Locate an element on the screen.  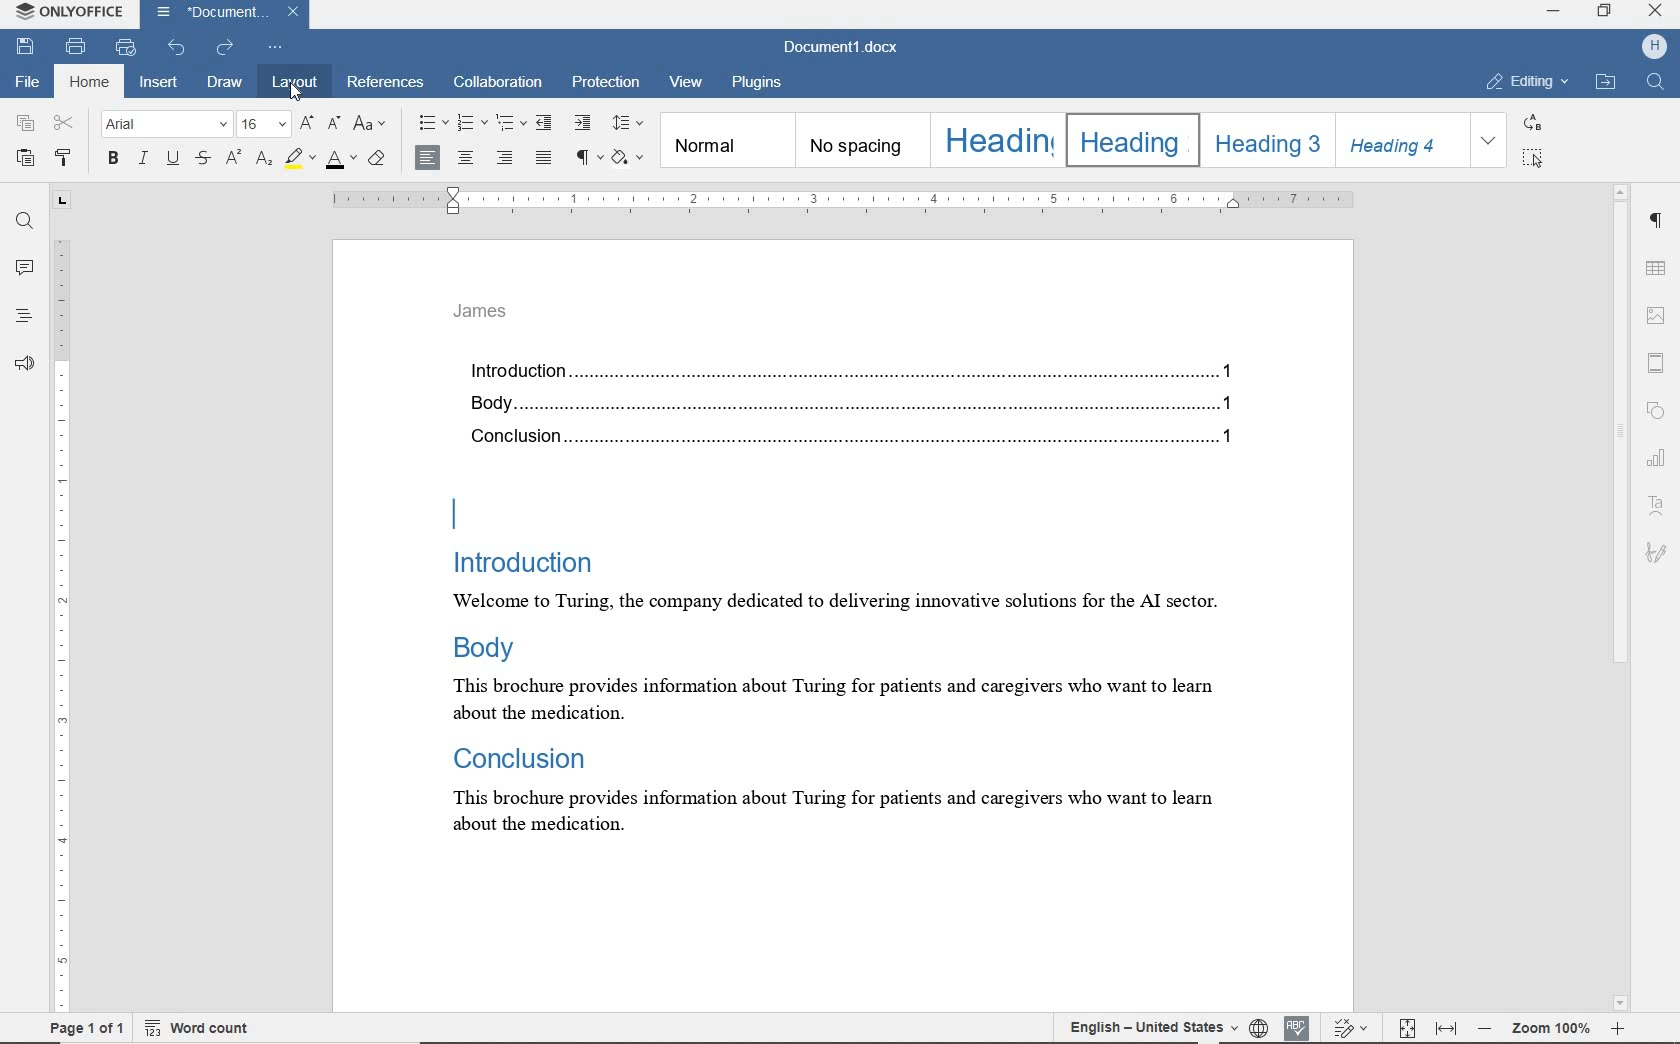
plugins is located at coordinates (760, 81).